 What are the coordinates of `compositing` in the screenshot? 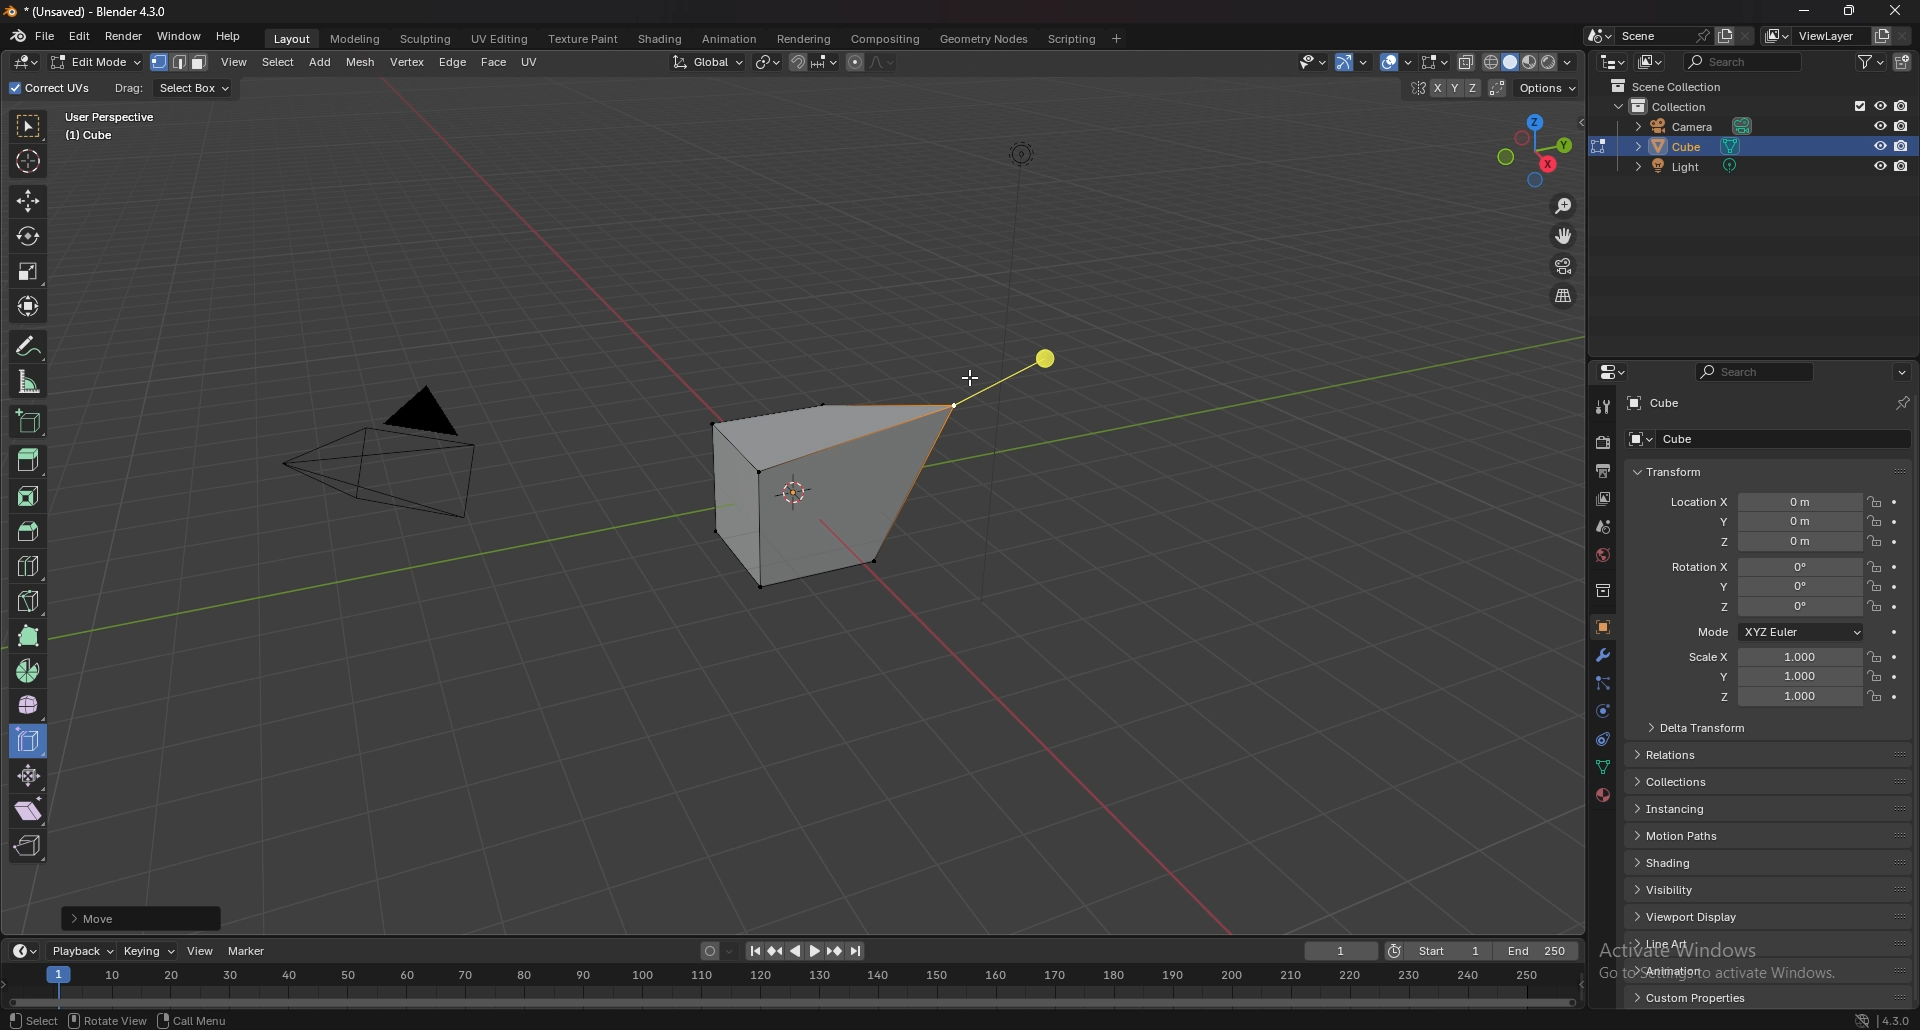 It's located at (886, 39).